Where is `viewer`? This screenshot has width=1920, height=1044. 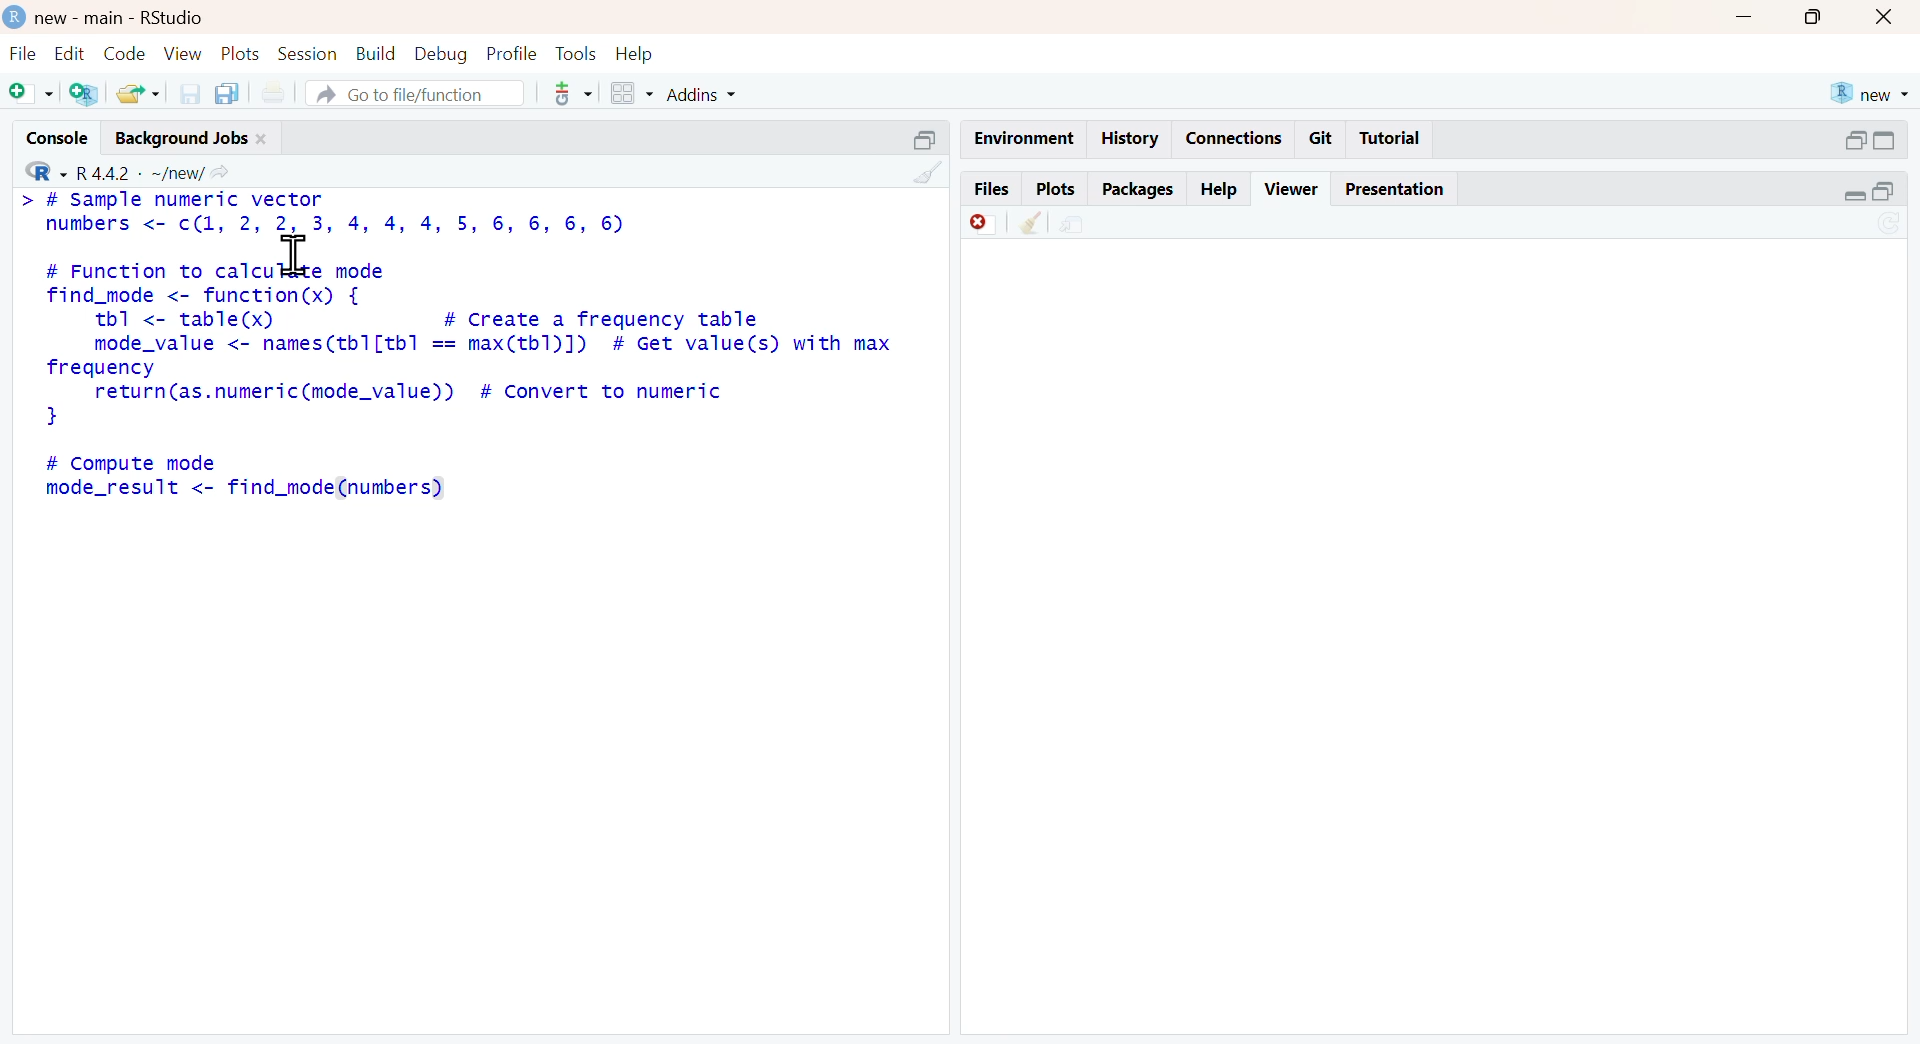 viewer is located at coordinates (1292, 189).